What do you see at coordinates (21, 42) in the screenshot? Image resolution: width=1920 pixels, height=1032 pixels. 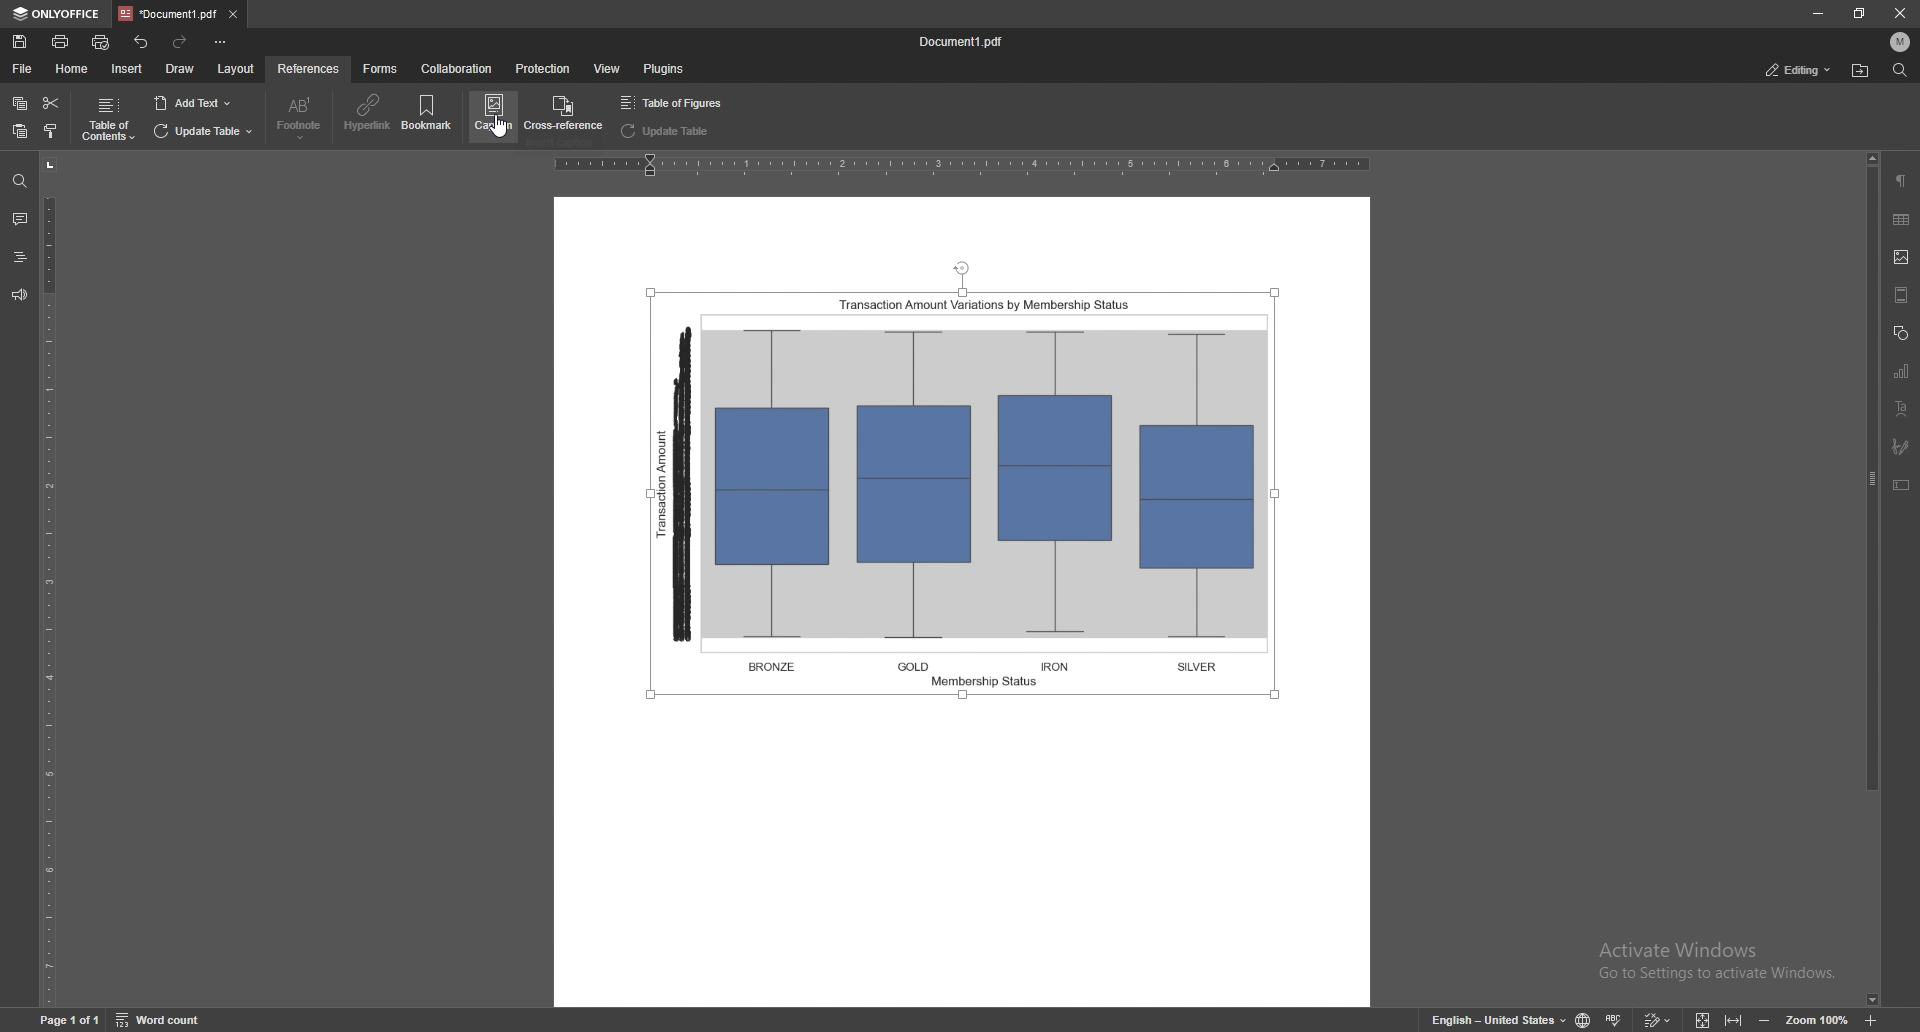 I see `save` at bounding box center [21, 42].